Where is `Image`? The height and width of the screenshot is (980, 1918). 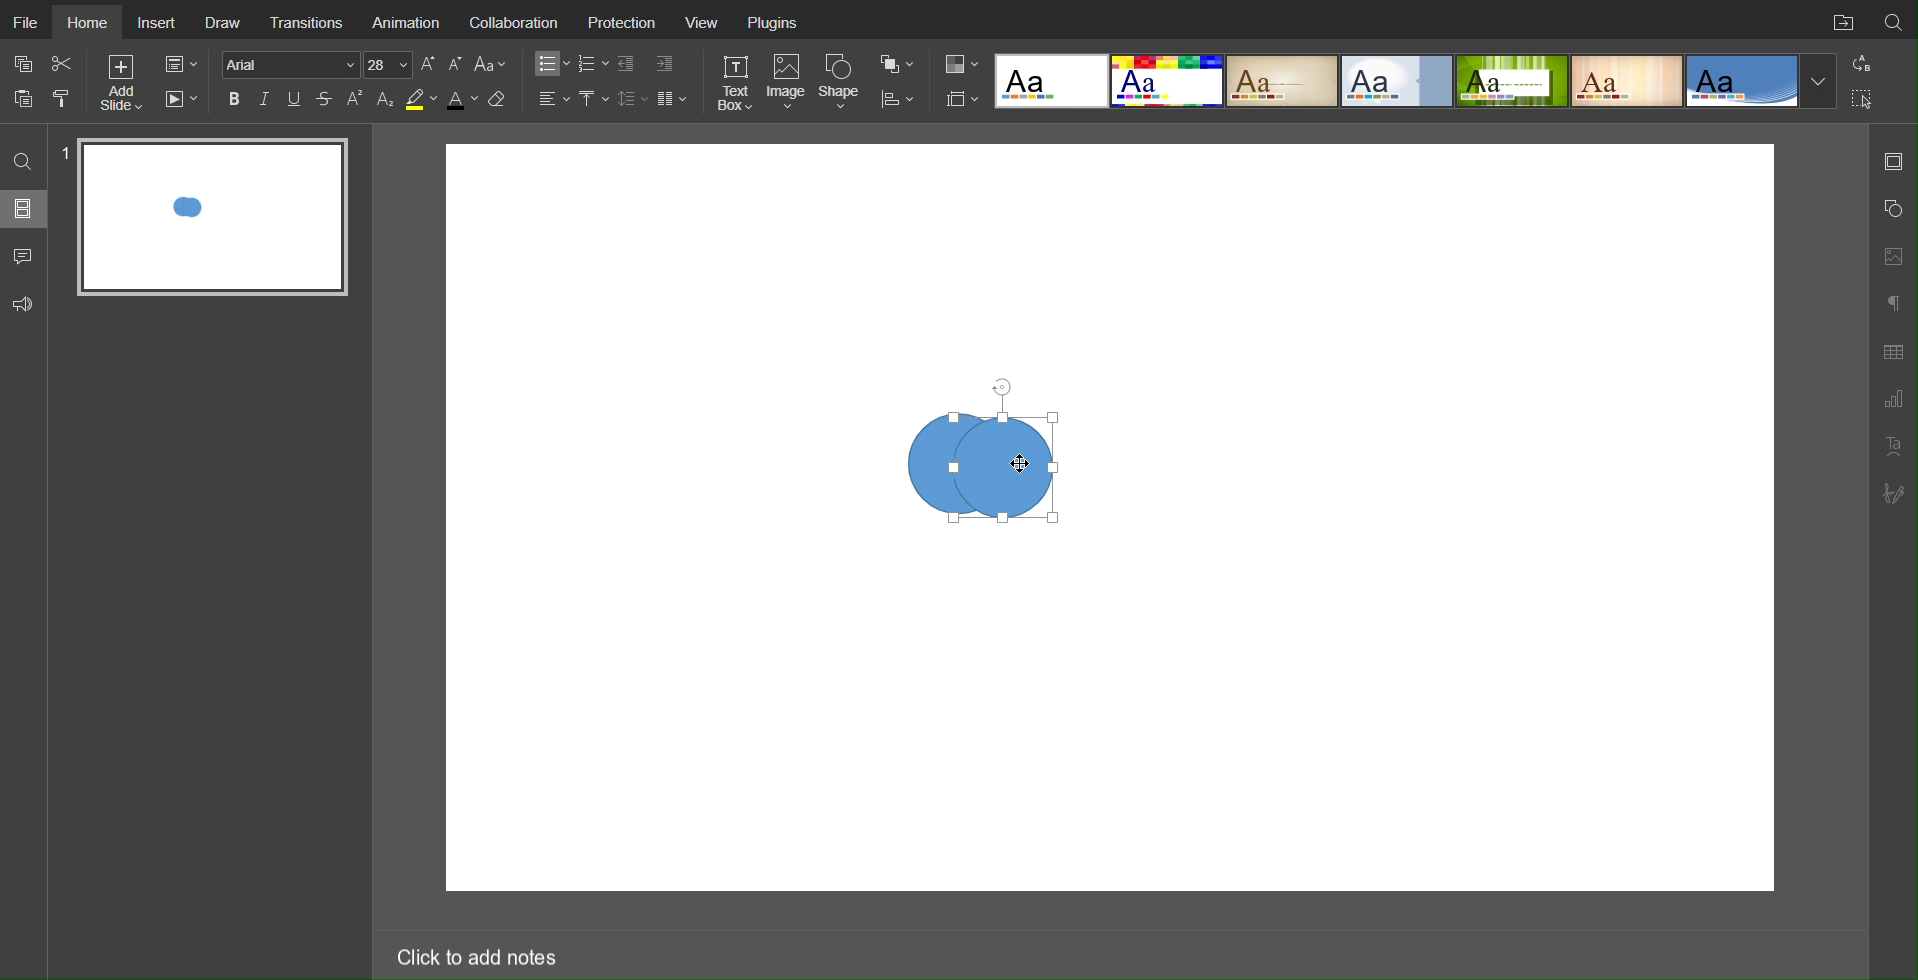
Image is located at coordinates (789, 83).